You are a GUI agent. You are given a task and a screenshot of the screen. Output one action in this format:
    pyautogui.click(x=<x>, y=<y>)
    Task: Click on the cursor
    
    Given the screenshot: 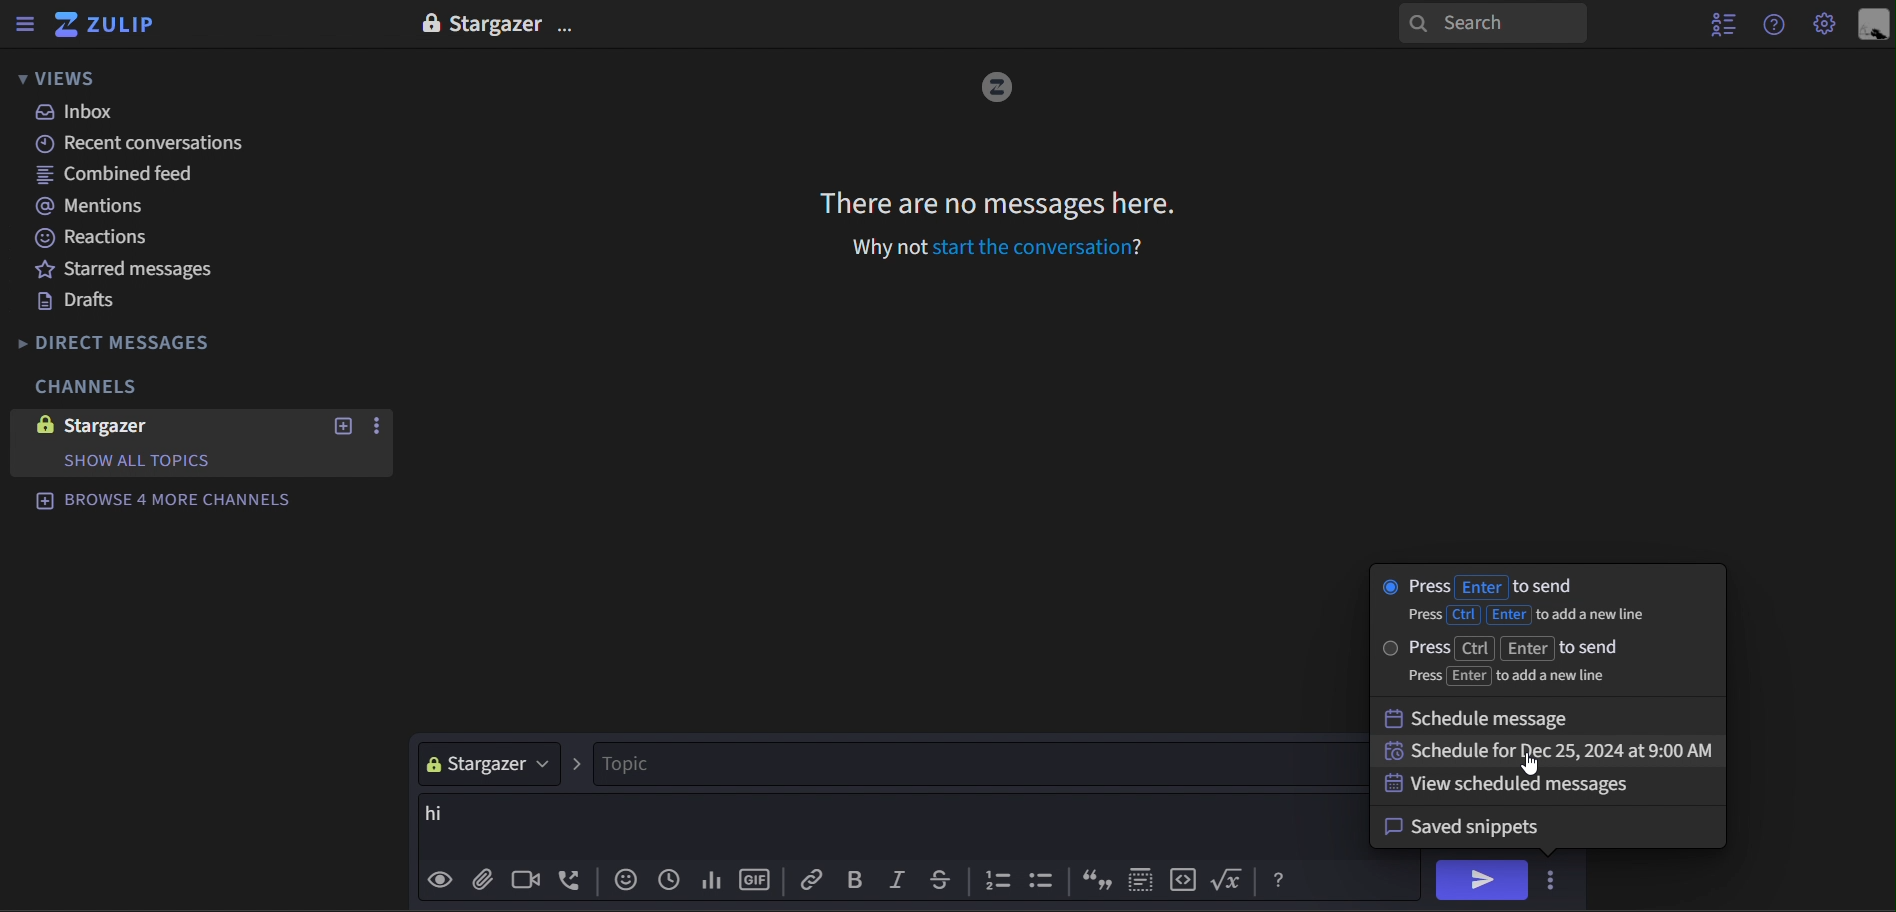 What is the action you would take?
    pyautogui.click(x=1538, y=765)
    